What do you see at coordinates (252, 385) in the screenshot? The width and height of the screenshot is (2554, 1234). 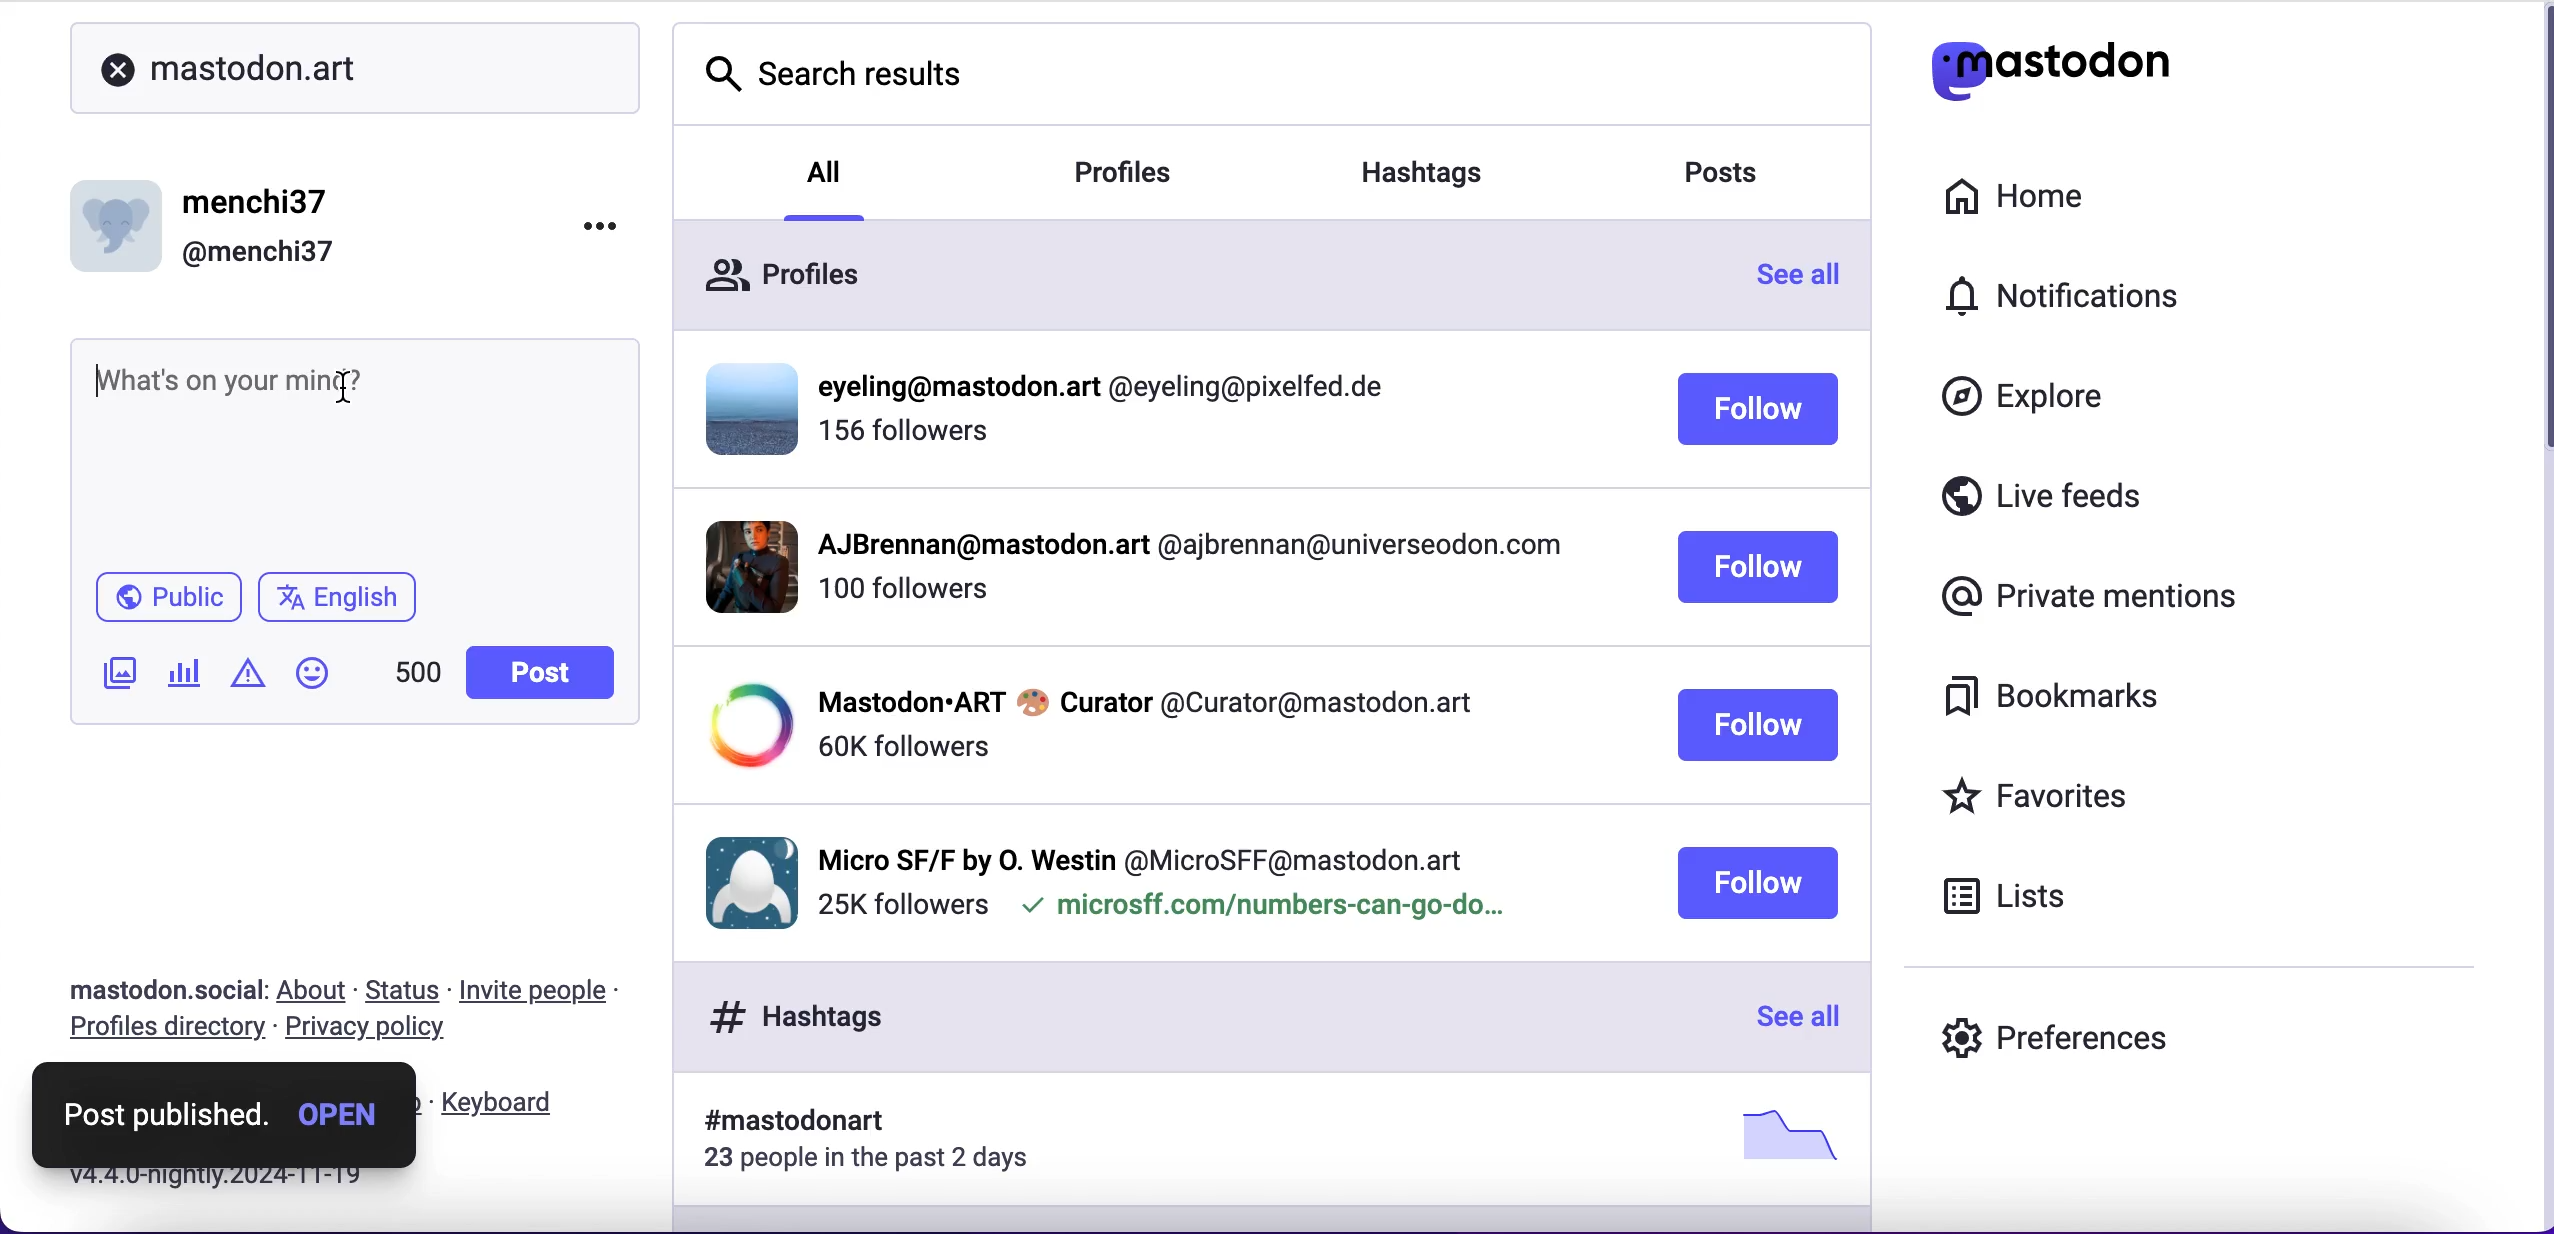 I see `text` at bounding box center [252, 385].